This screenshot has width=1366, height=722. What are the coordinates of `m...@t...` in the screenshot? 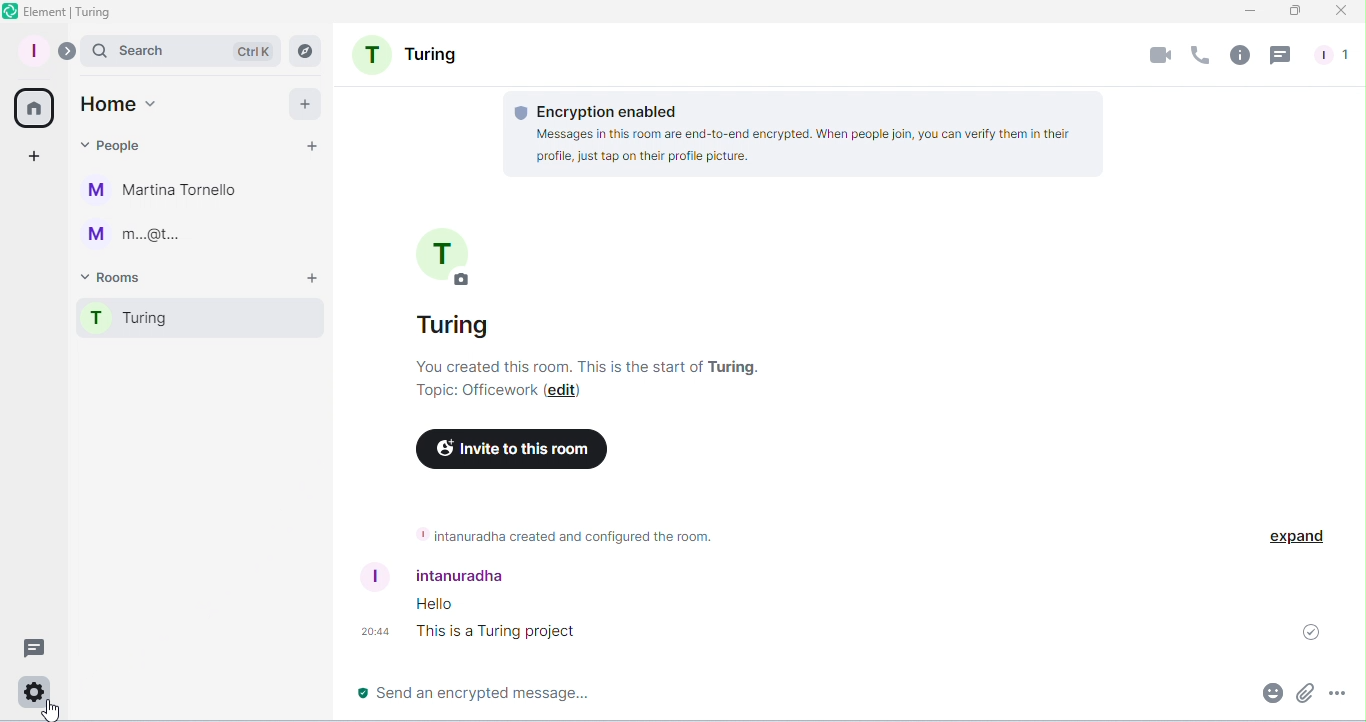 It's located at (140, 235).